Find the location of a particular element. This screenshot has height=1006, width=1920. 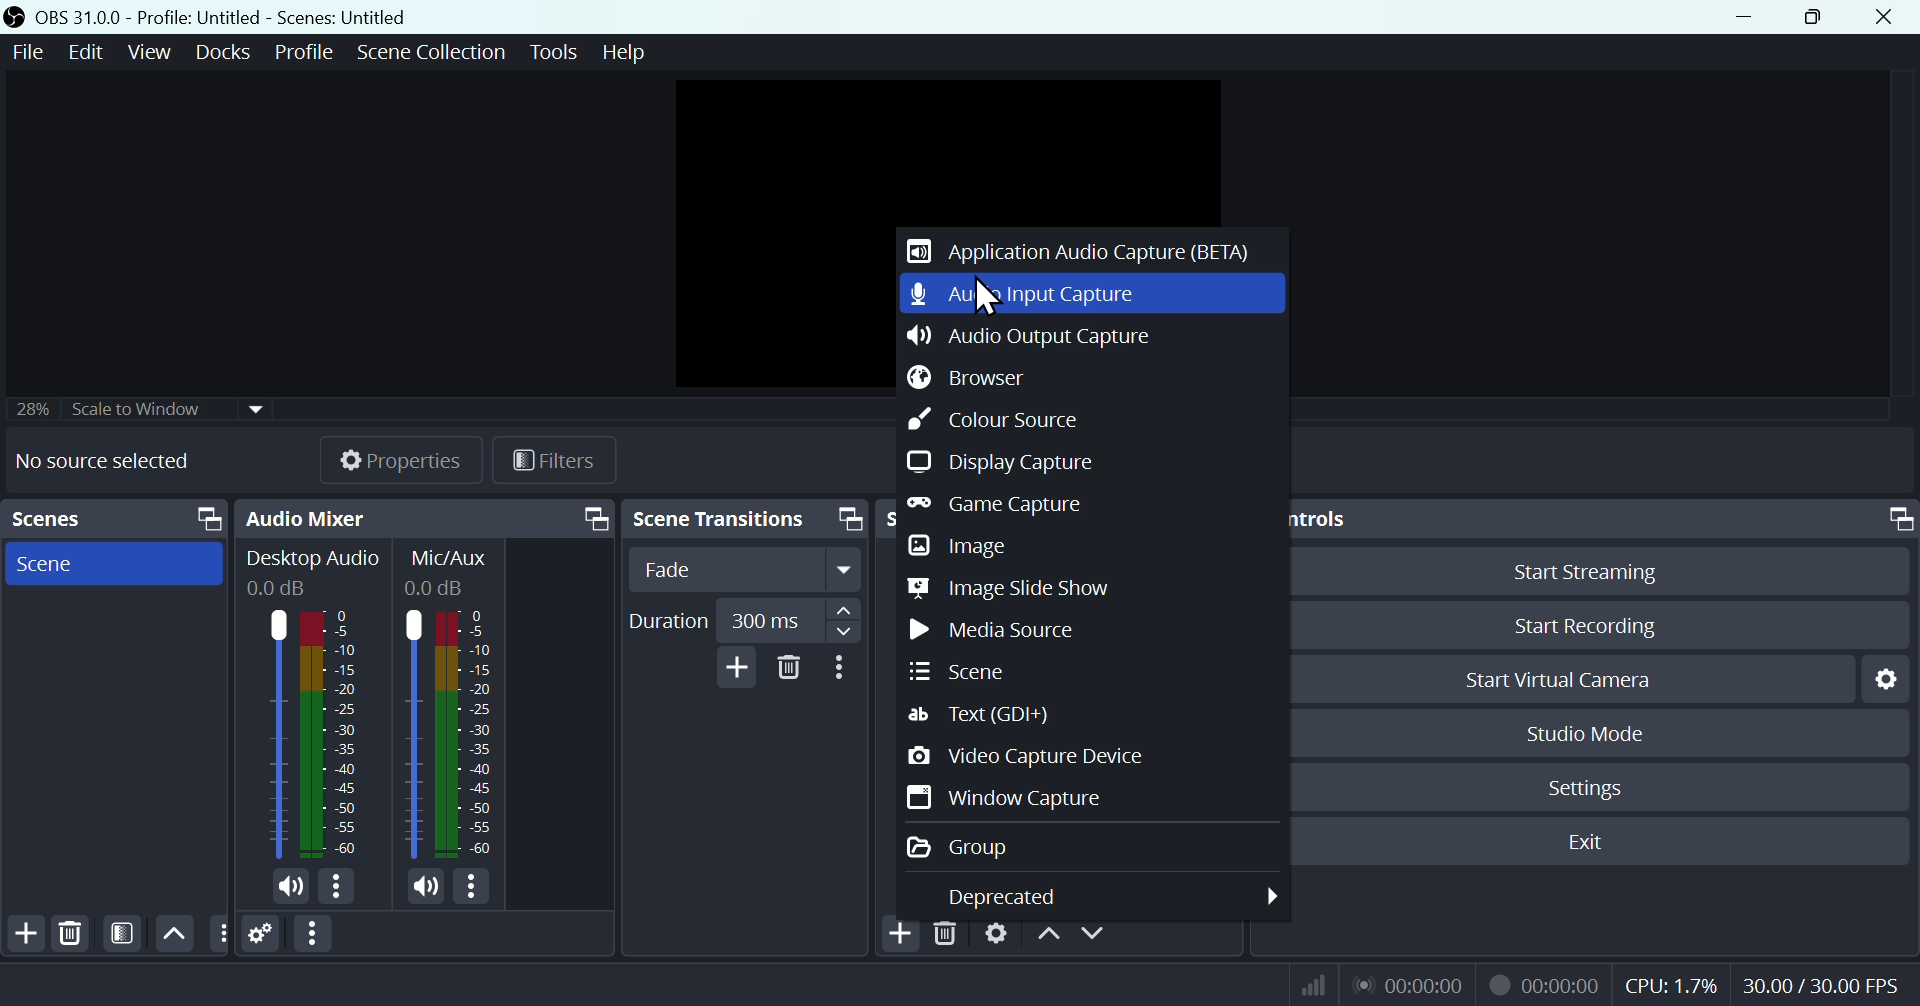

Studio mode is located at coordinates (1587, 733).